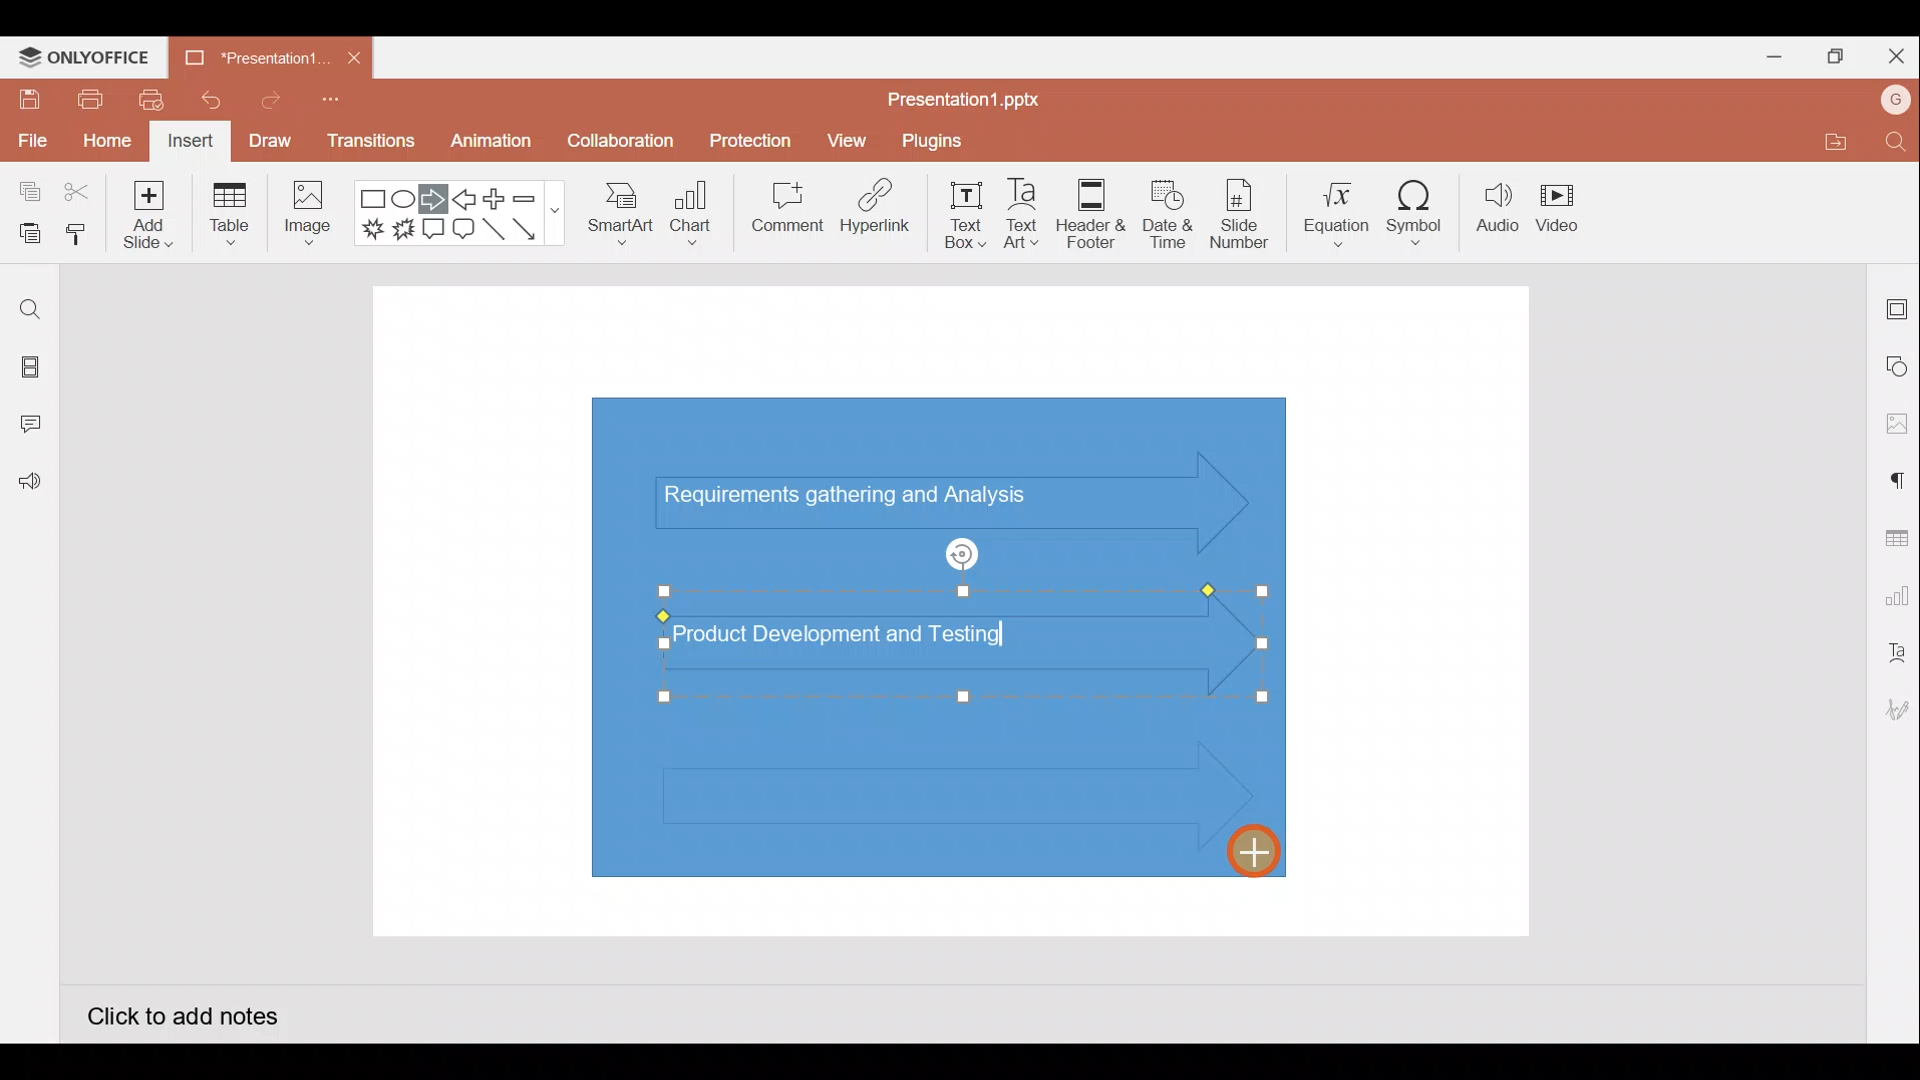 This screenshot has width=1920, height=1080. I want to click on Slides, so click(28, 370).